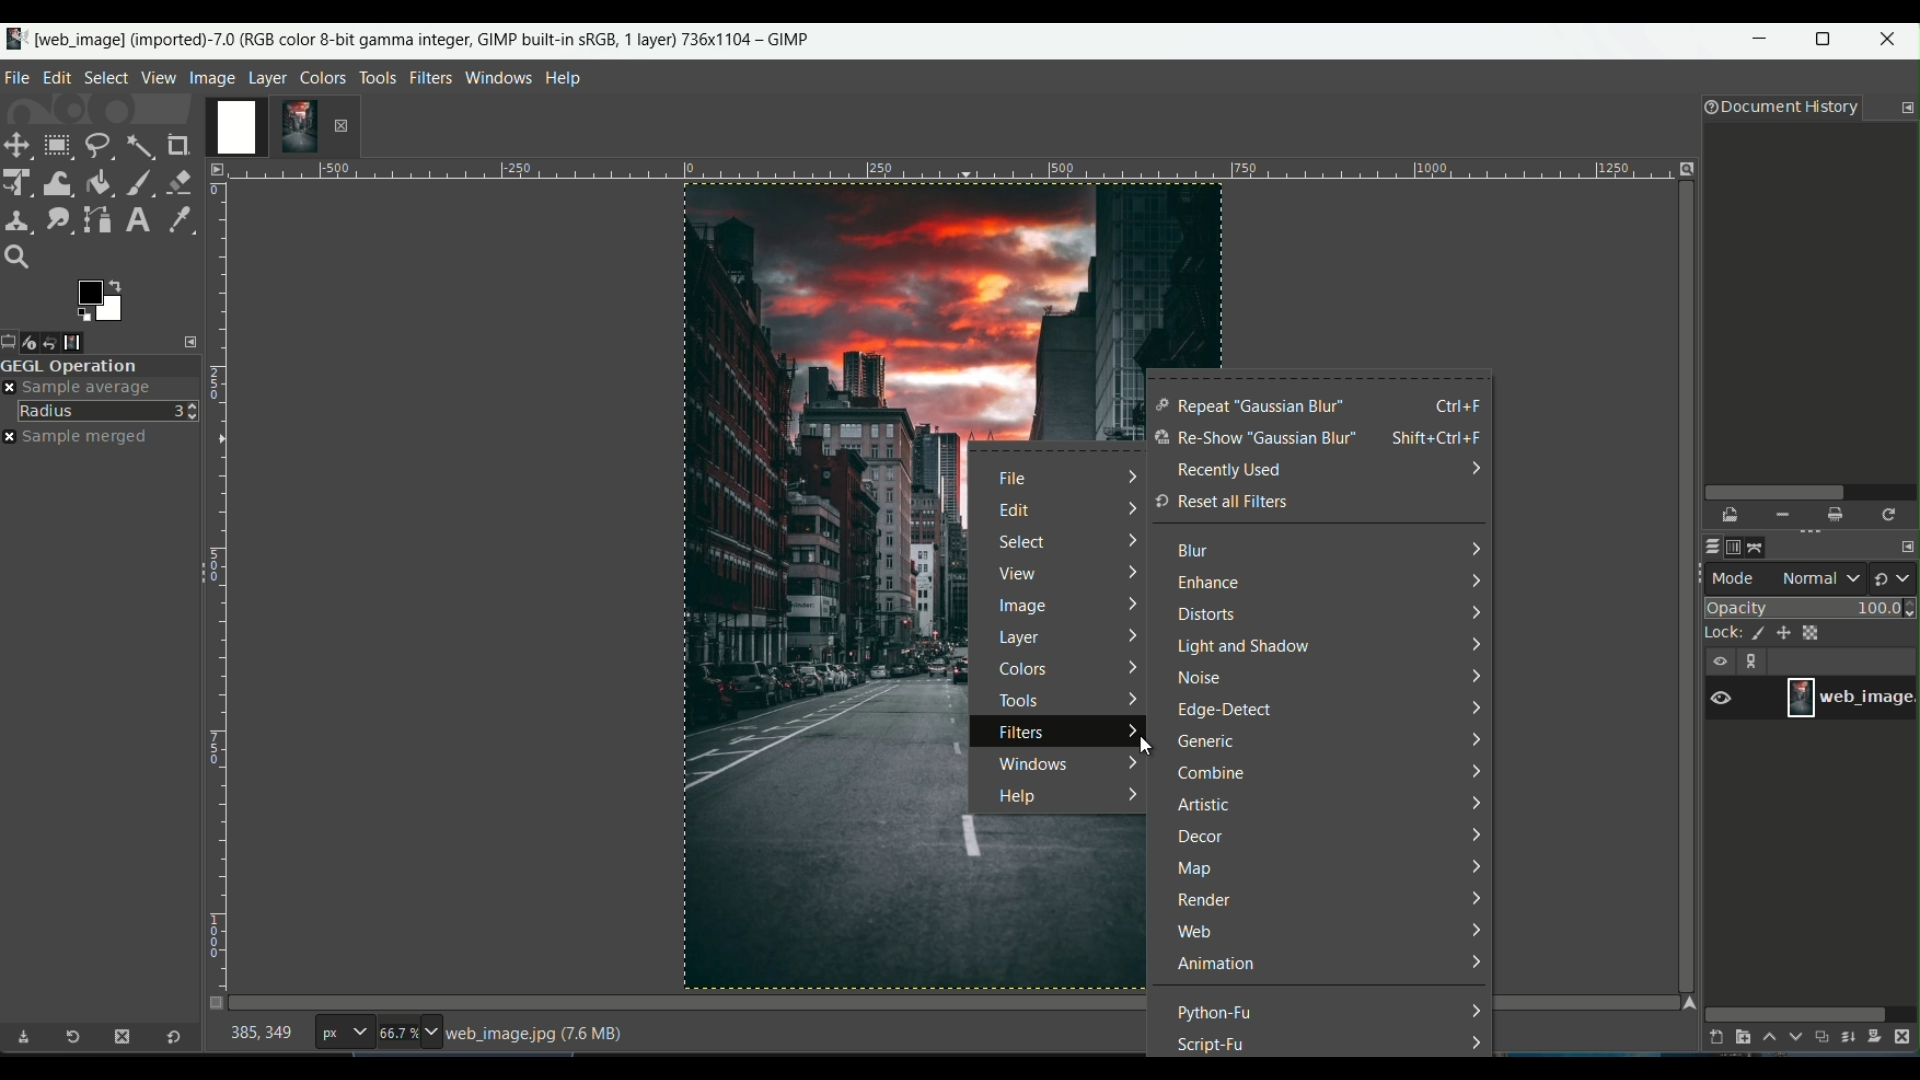 The width and height of the screenshot is (1920, 1080). Describe the element at coordinates (105, 76) in the screenshot. I see `select tab` at that location.